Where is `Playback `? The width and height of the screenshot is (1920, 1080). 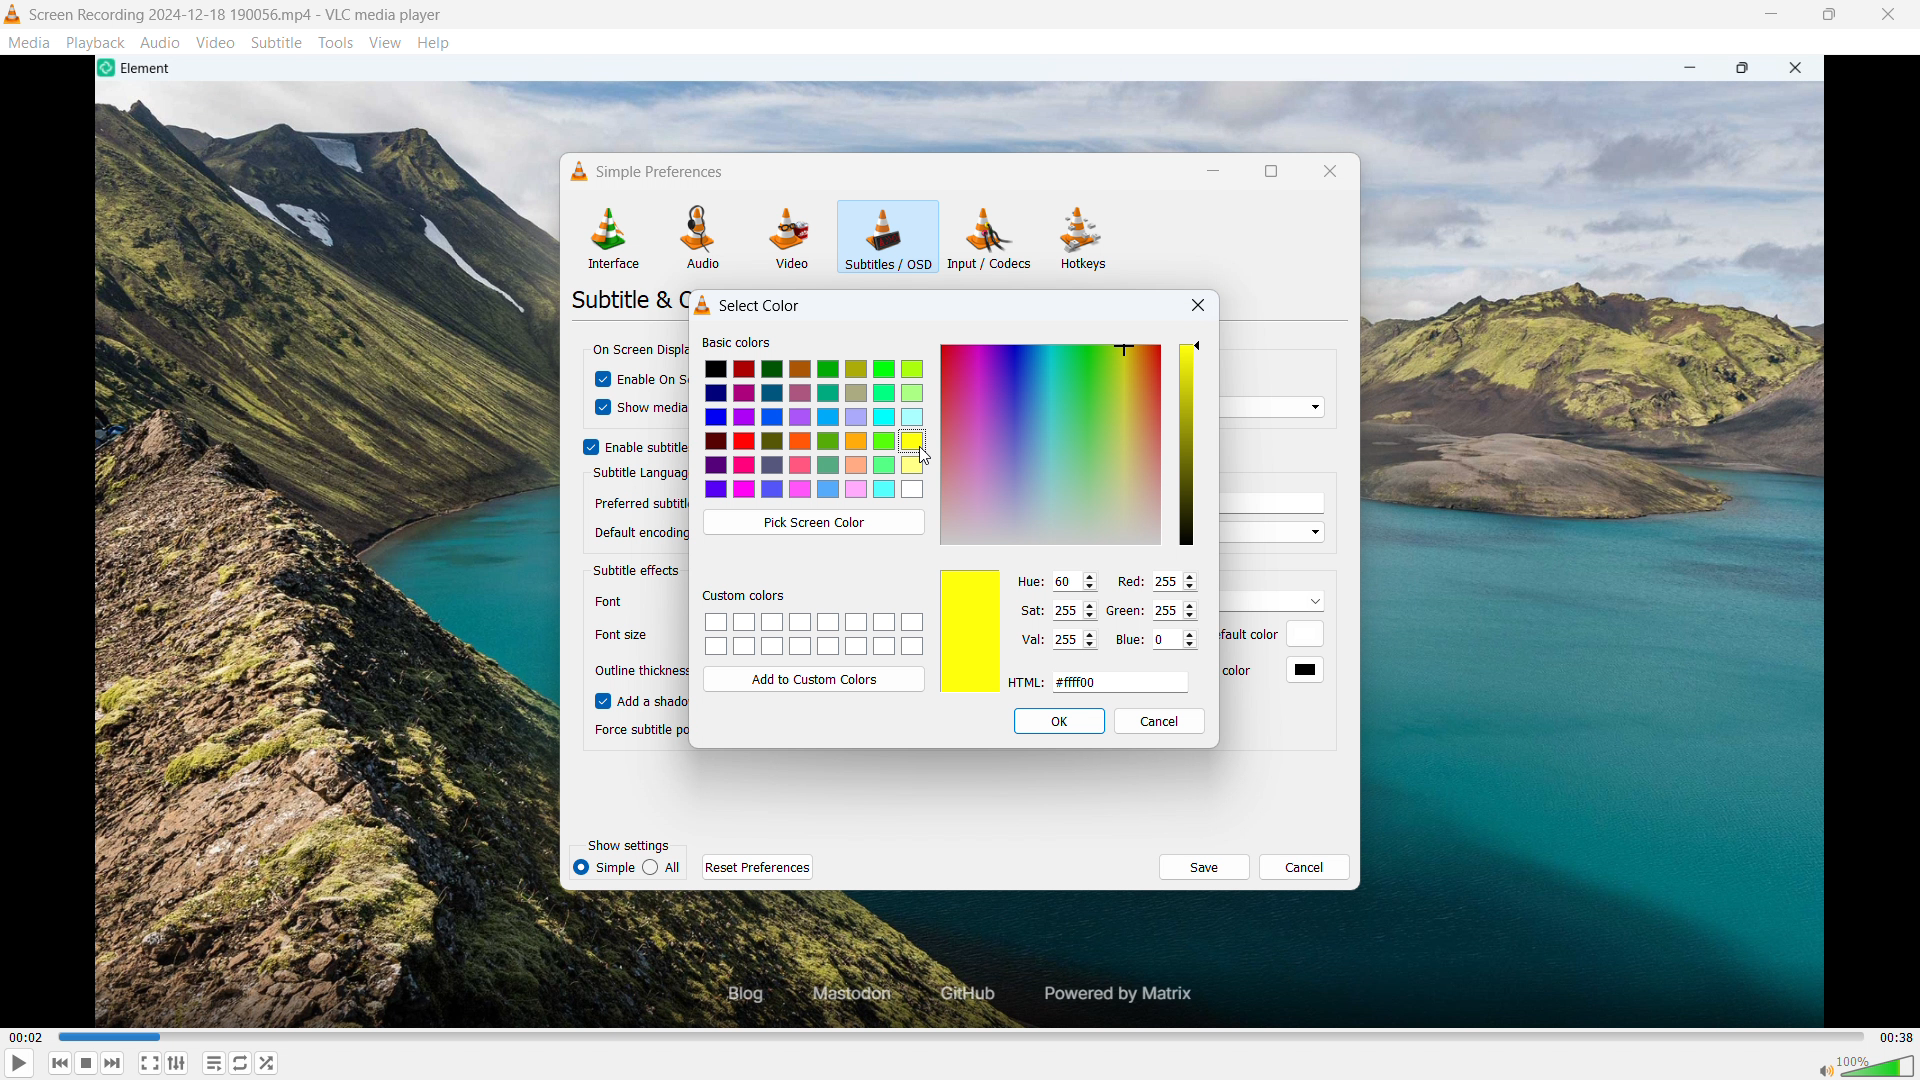
Playback  is located at coordinates (96, 42).